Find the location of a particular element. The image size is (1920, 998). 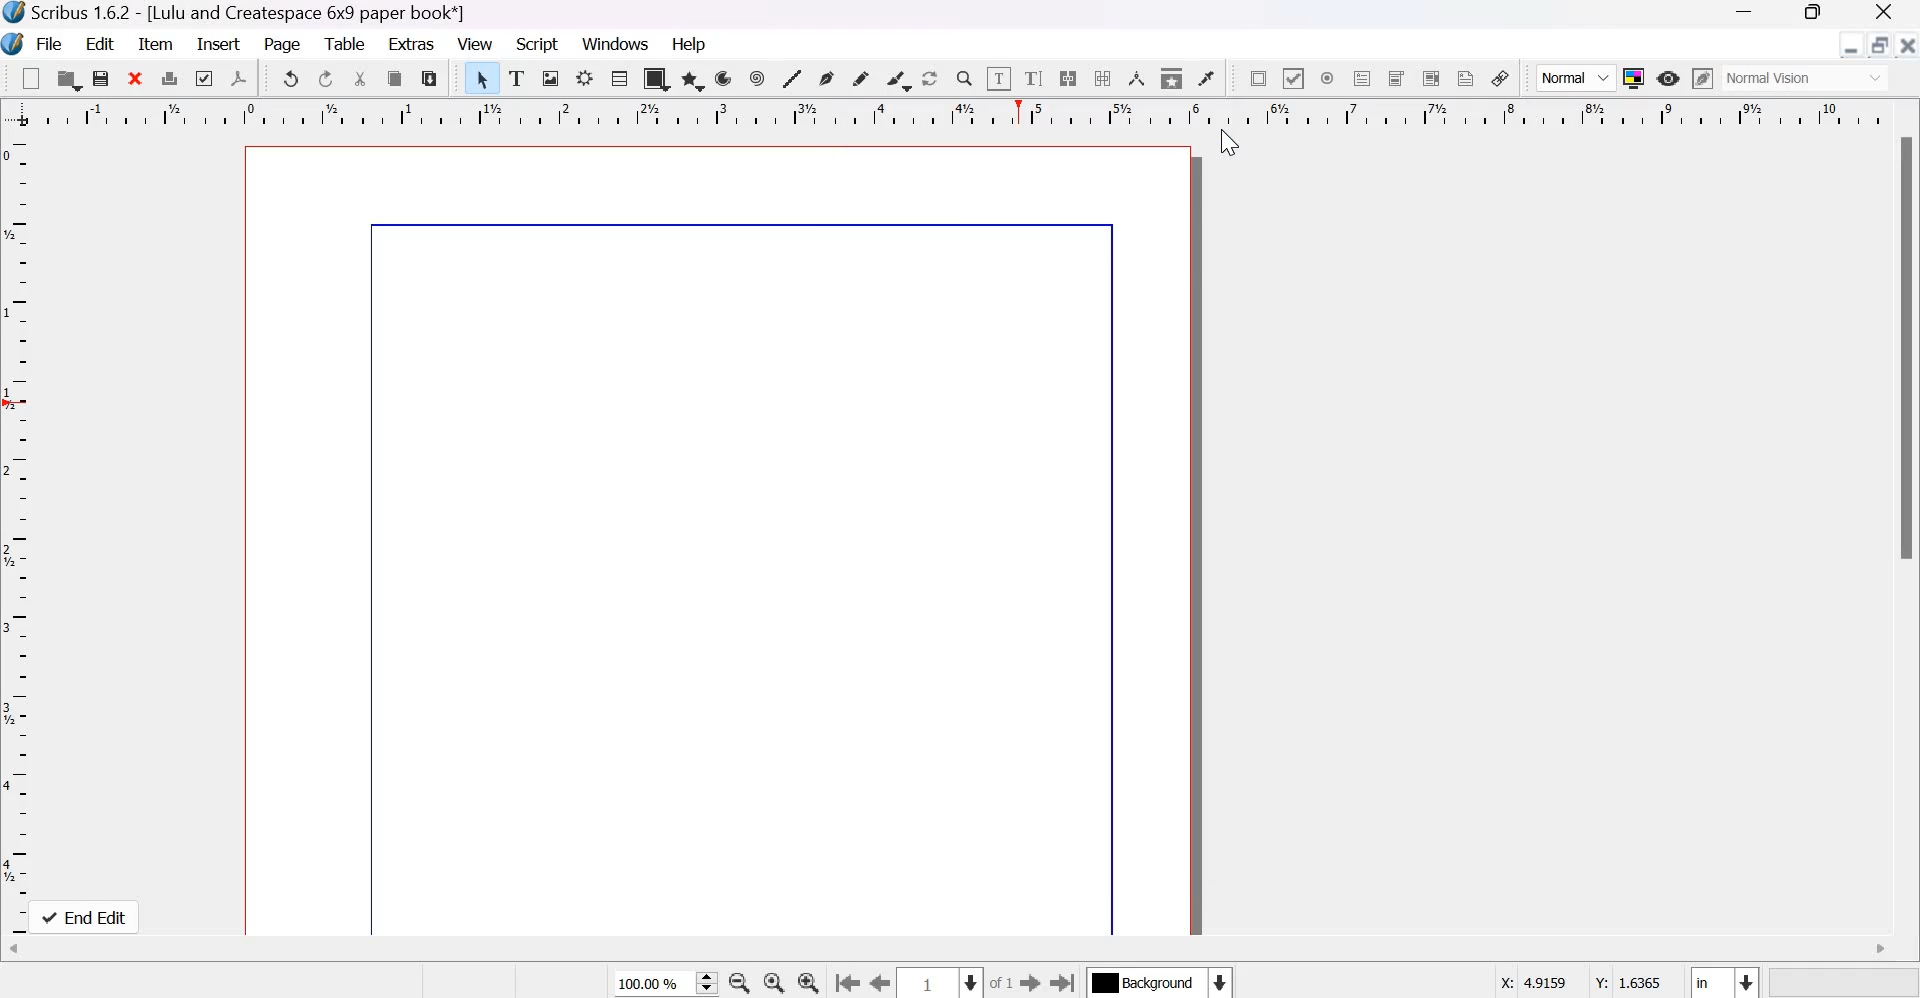

File is located at coordinates (48, 43).